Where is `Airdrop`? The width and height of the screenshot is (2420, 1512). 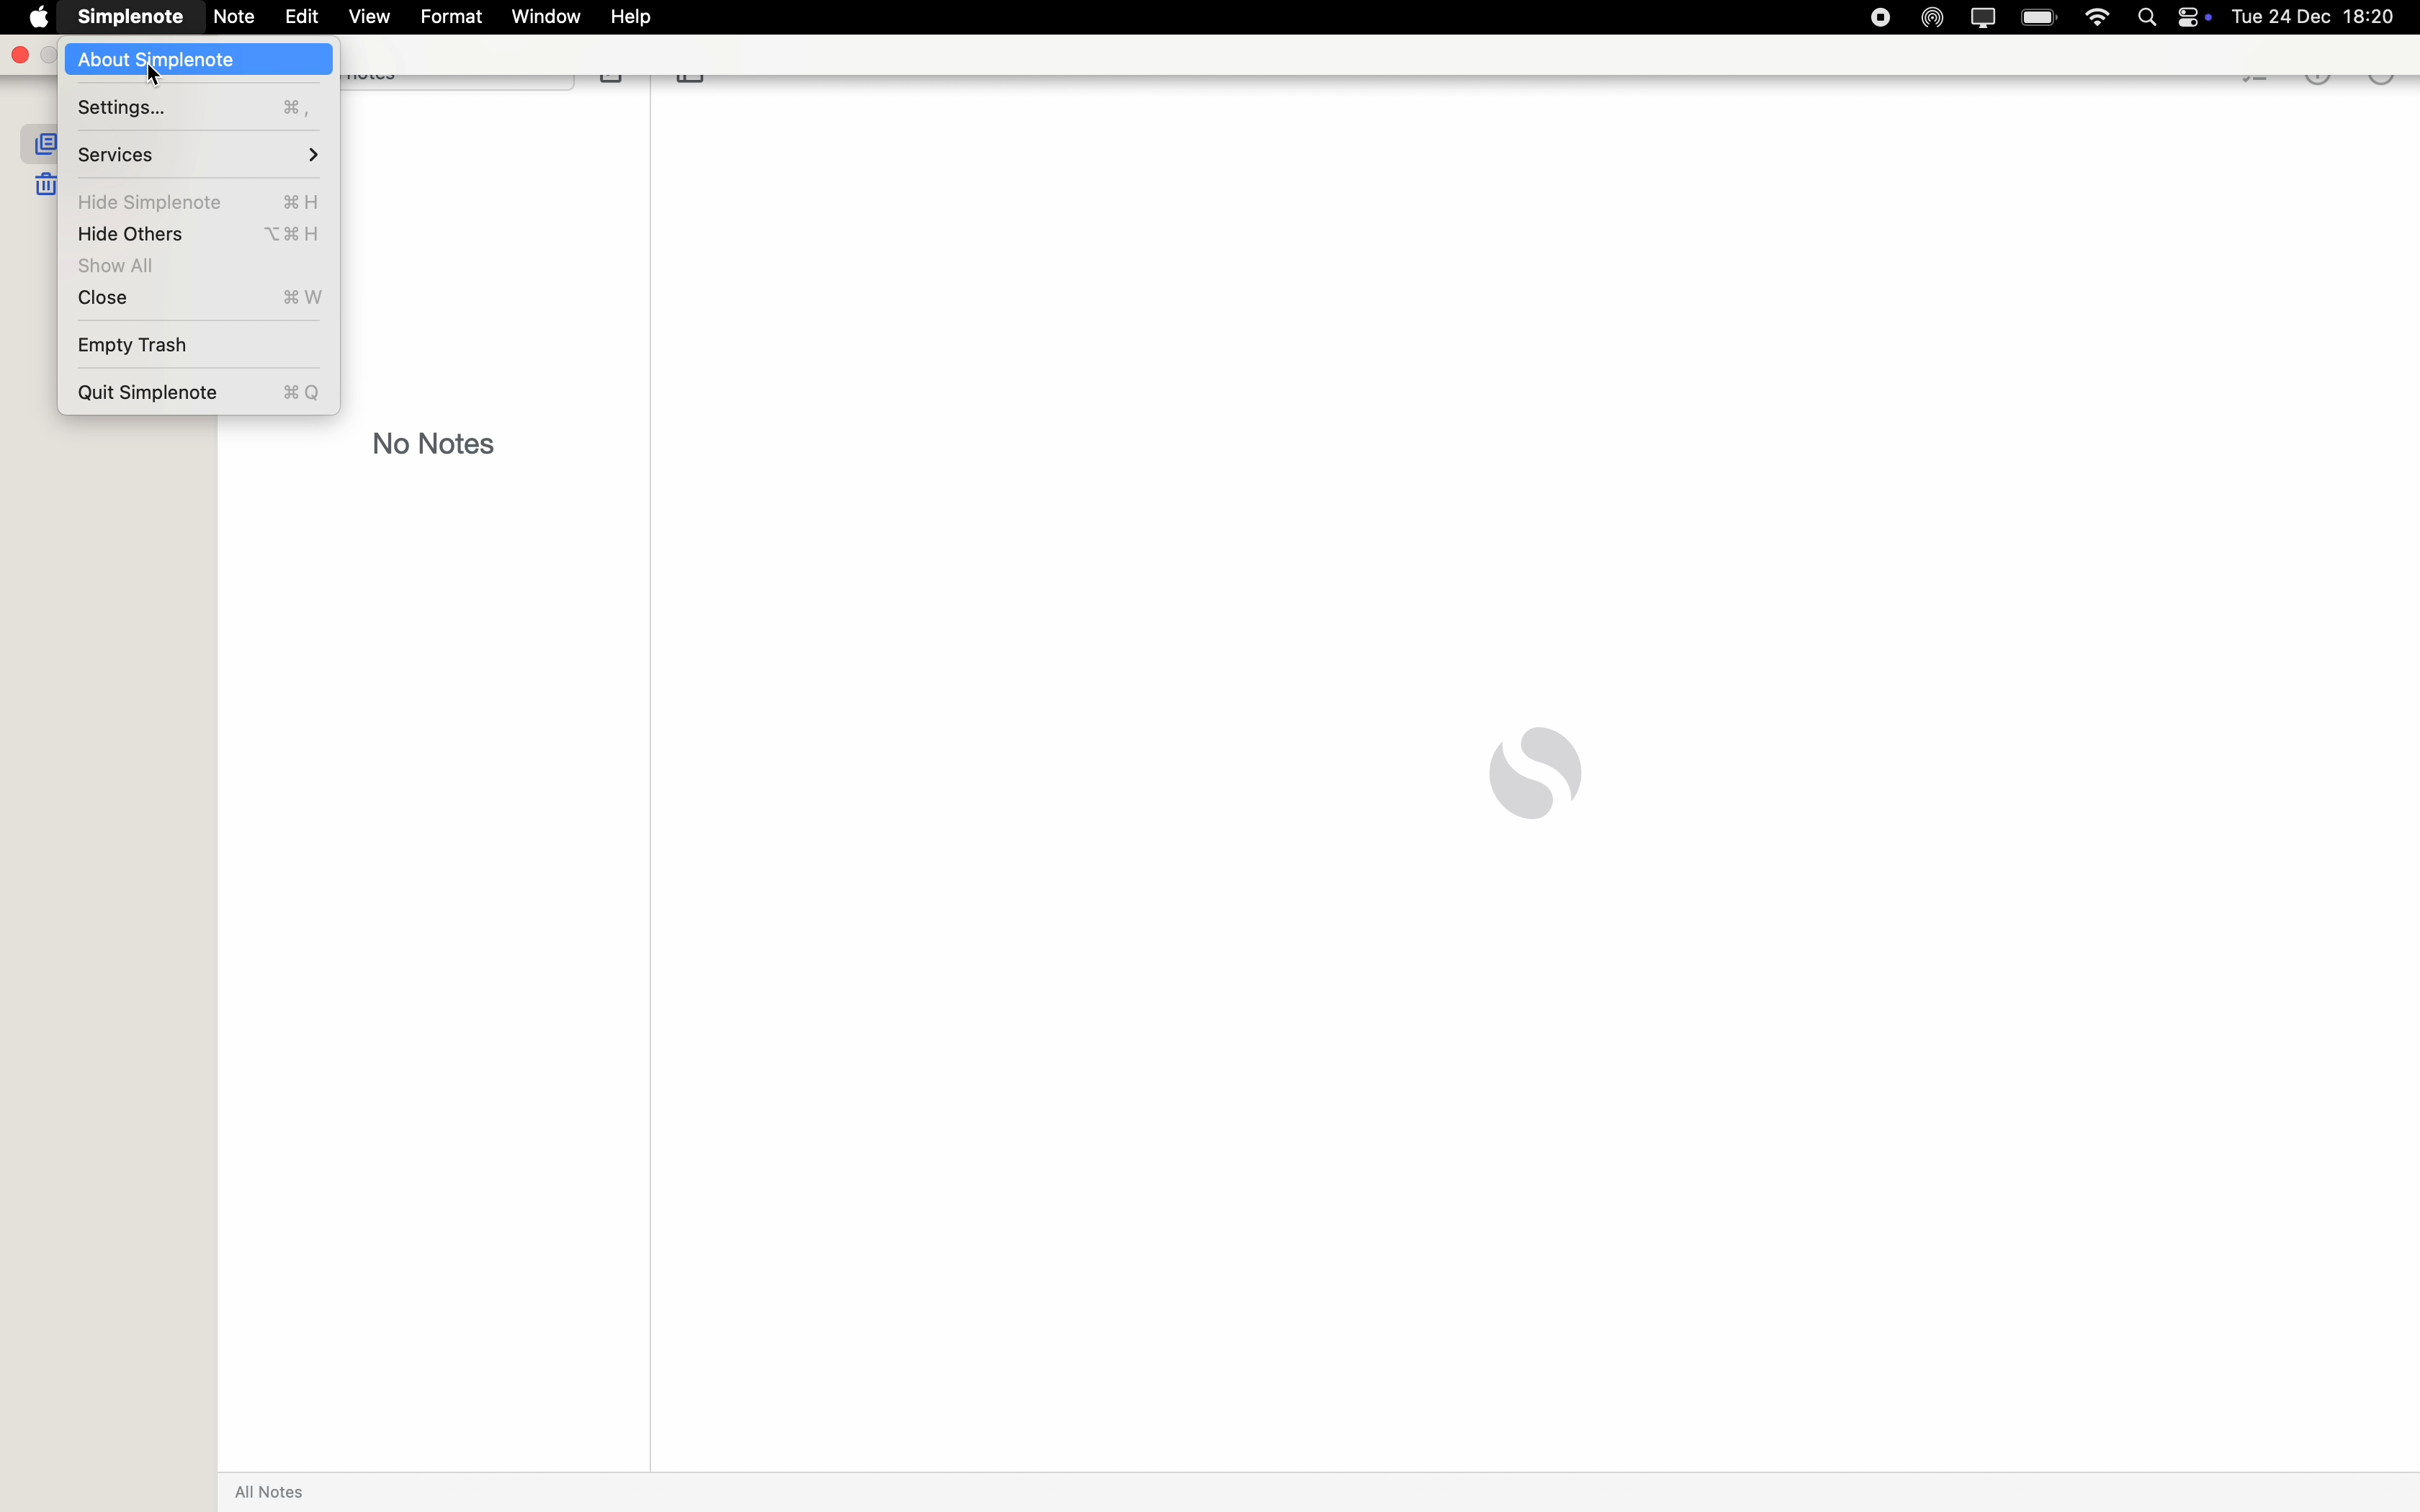
Airdrop is located at coordinates (1927, 16).